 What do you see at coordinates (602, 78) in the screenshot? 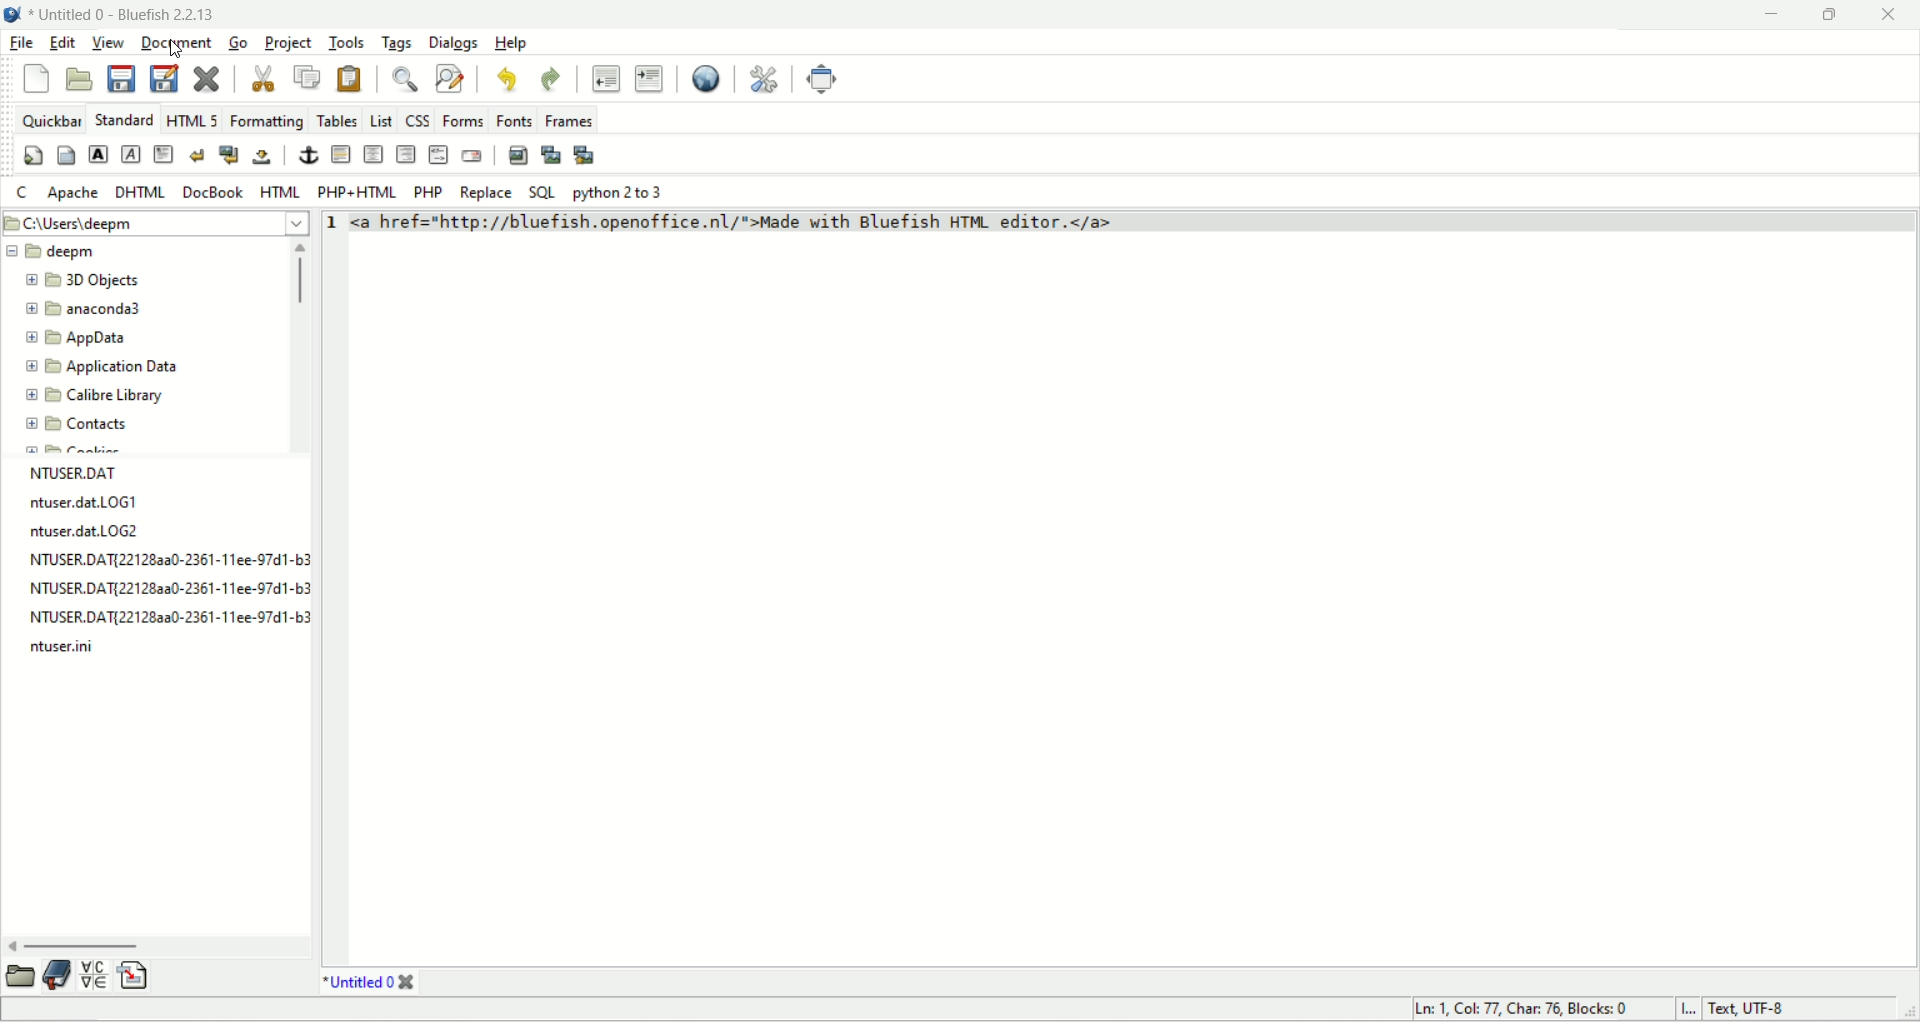
I see `unindent` at bounding box center [602, 78].